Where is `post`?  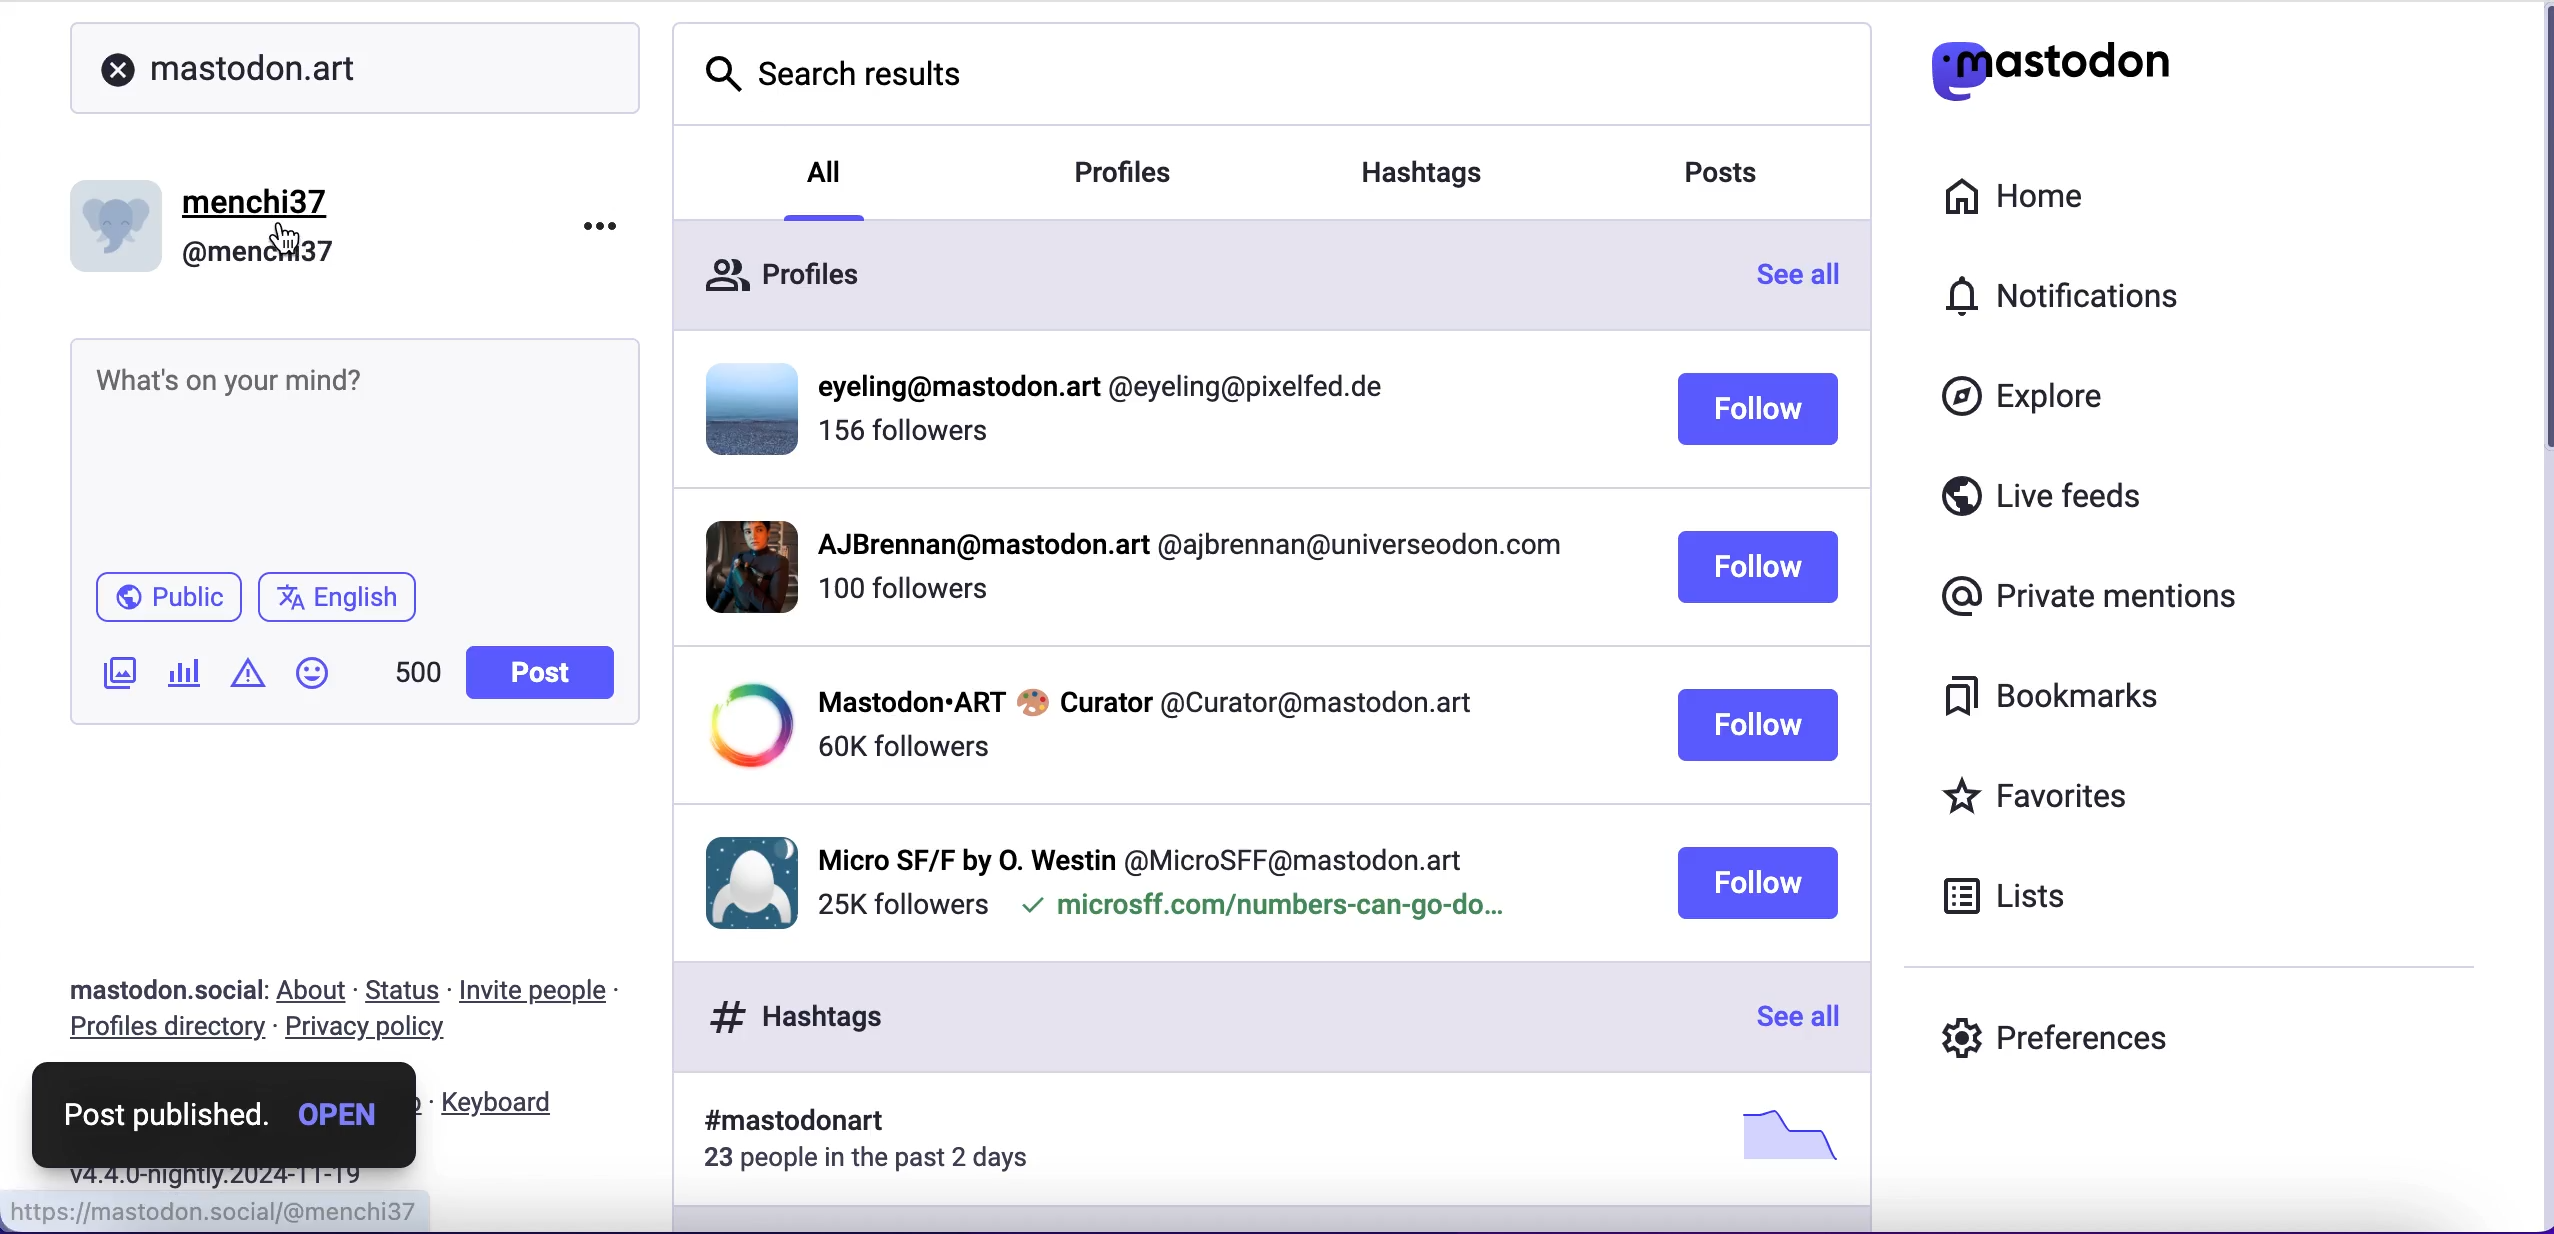 post is located at coordinates (538, 673).